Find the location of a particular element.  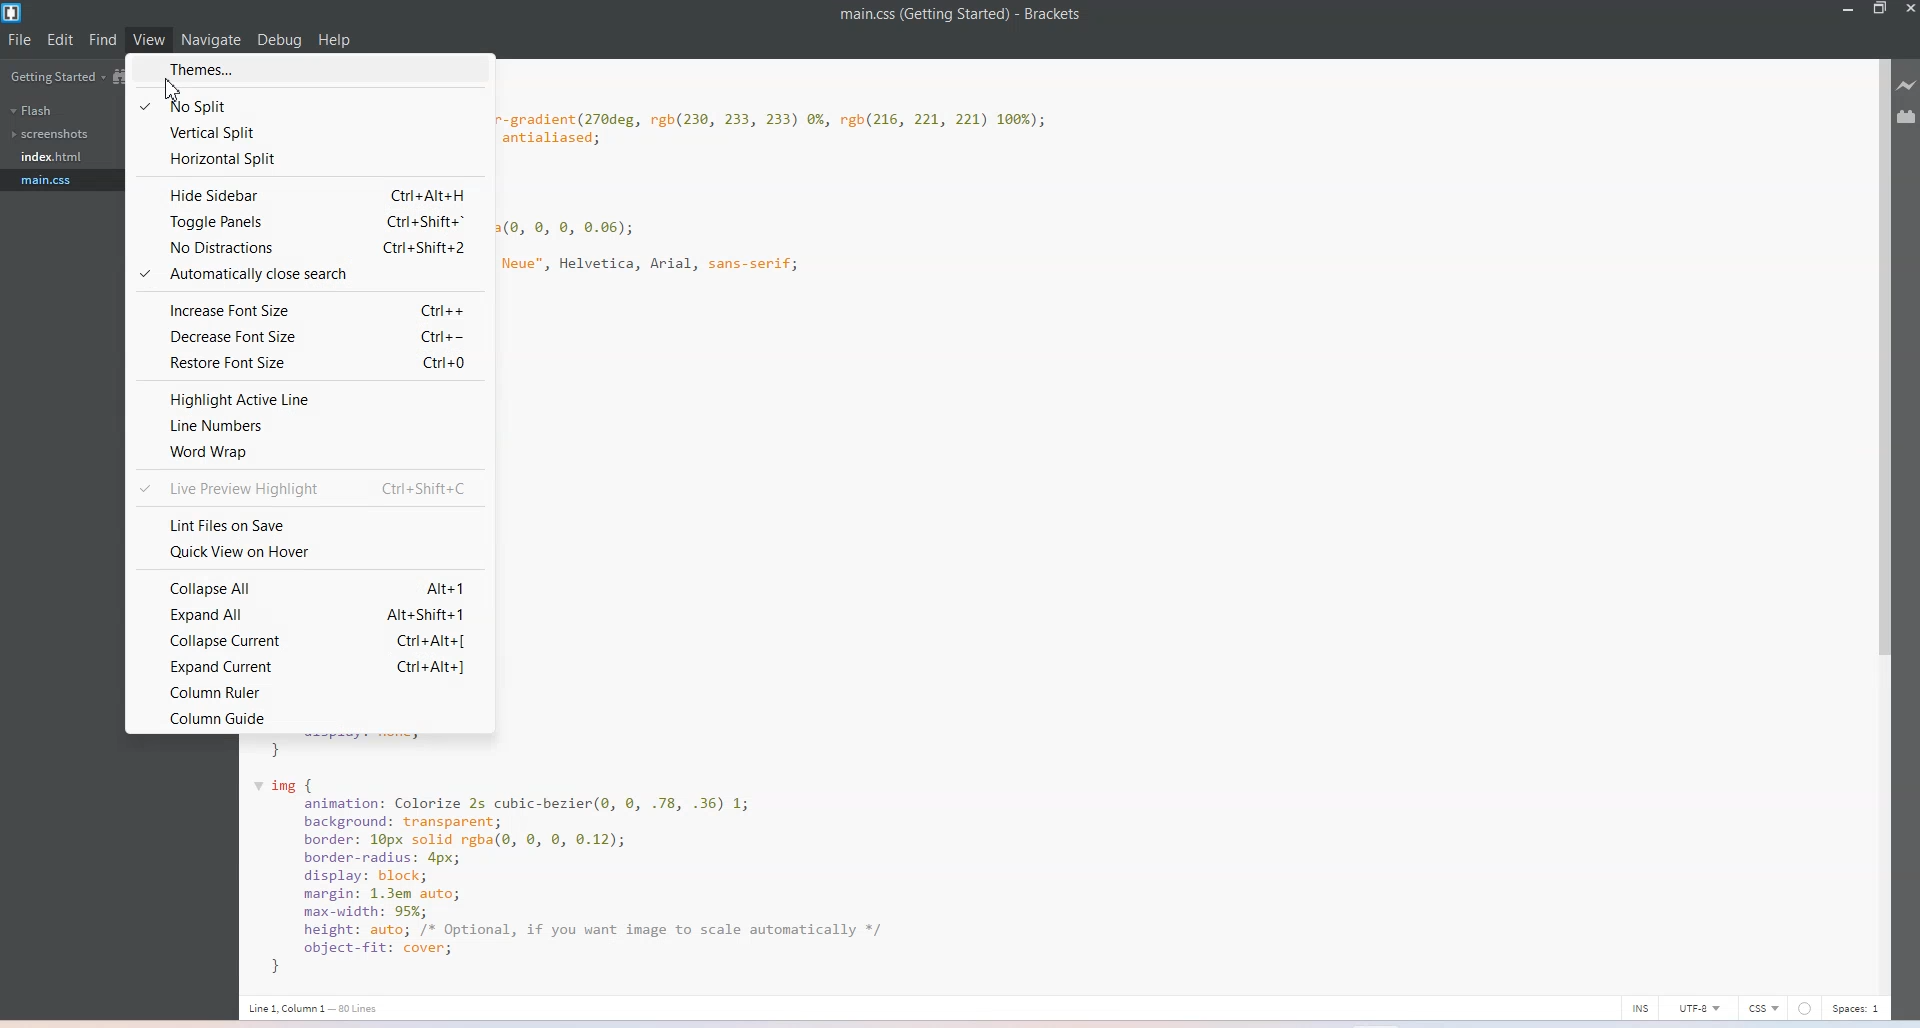

UTF-8 is located at coordinates (1700, 1007).